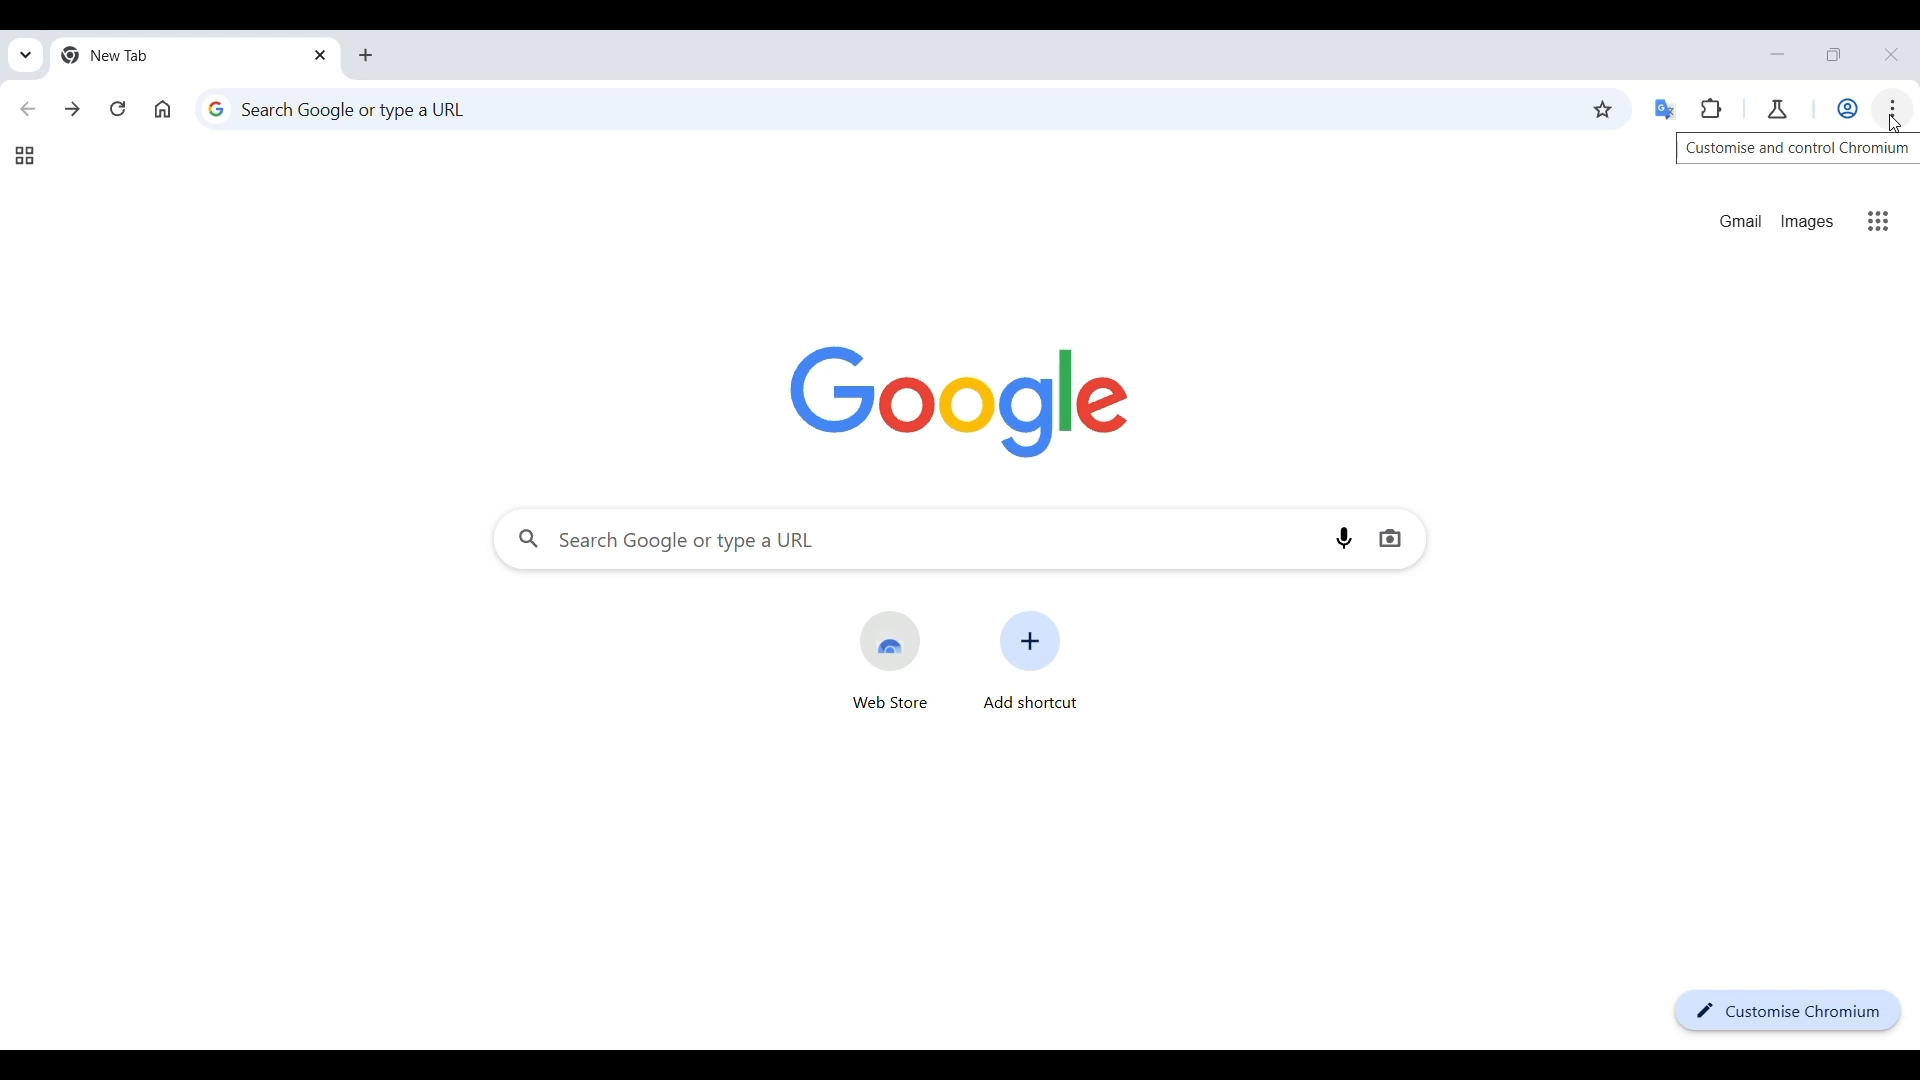  I want to click on Current open tab, so click(196, 55).